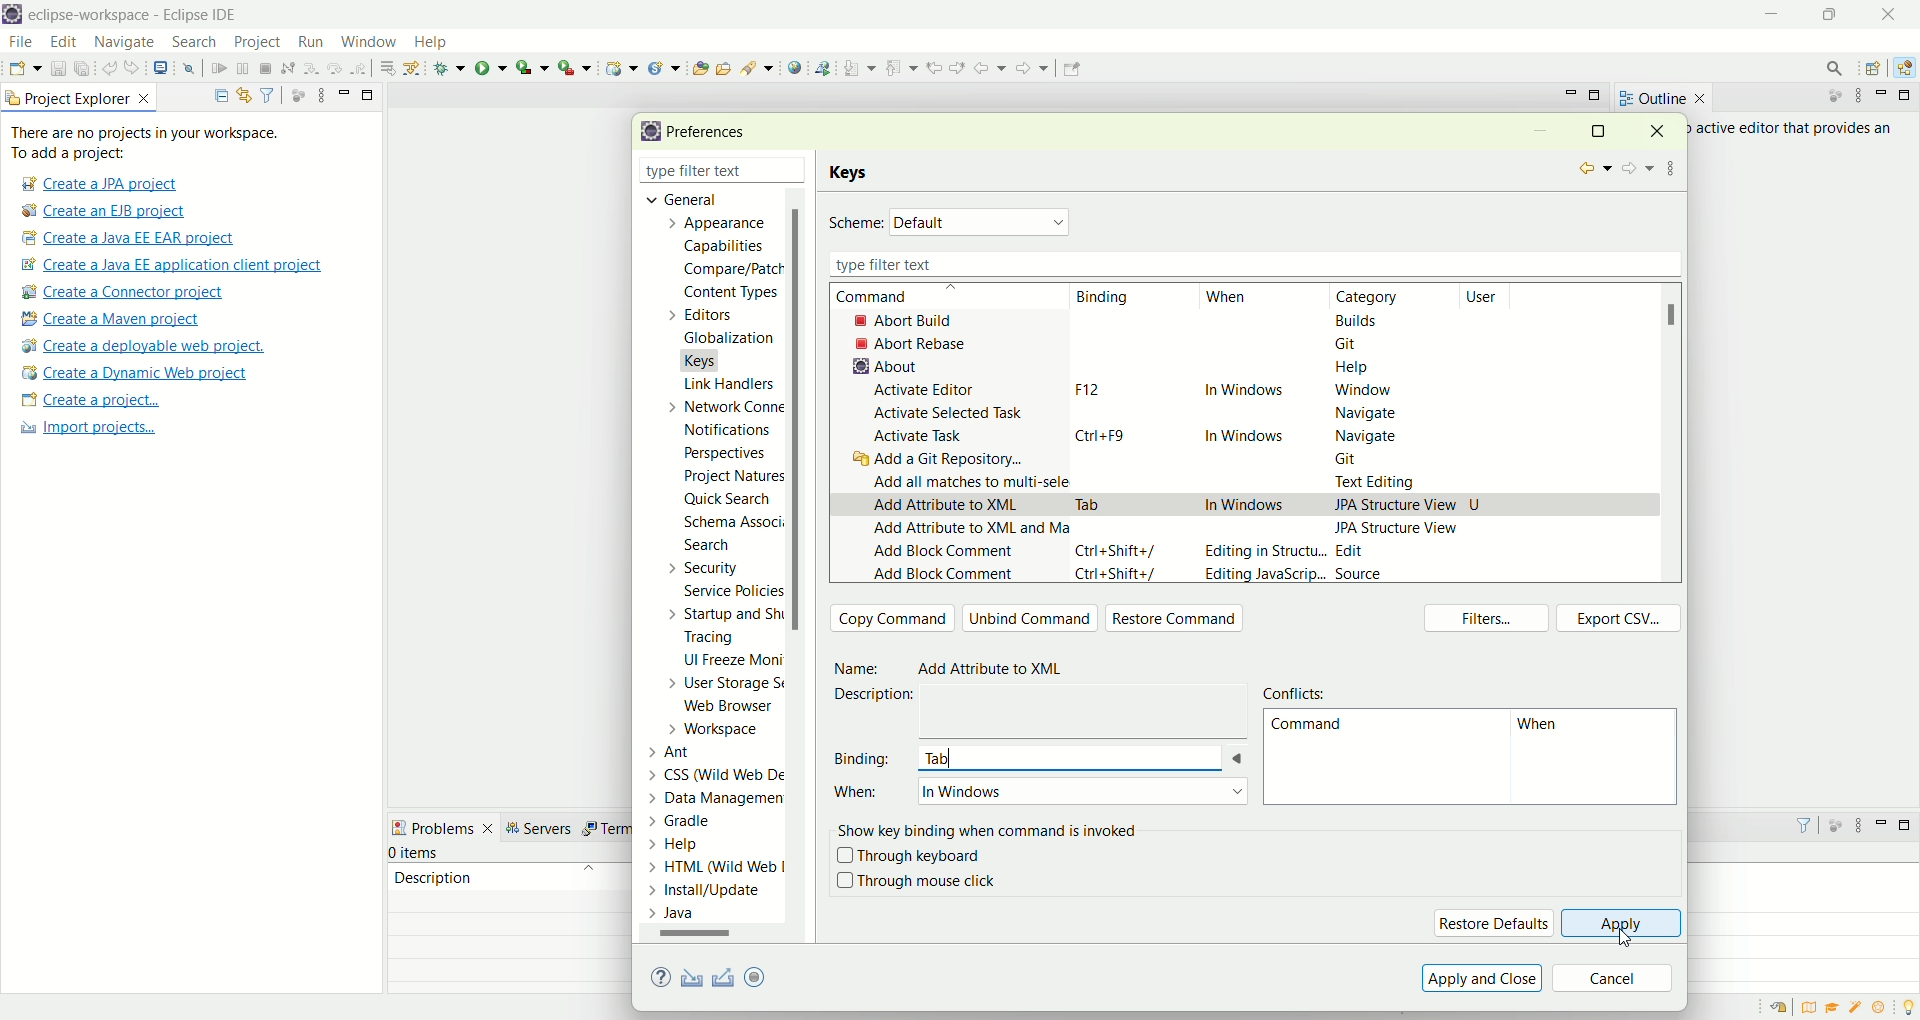 The width and height of the screenshot is (1920, 1020). I want to click on minimize, so click(1885, 95).